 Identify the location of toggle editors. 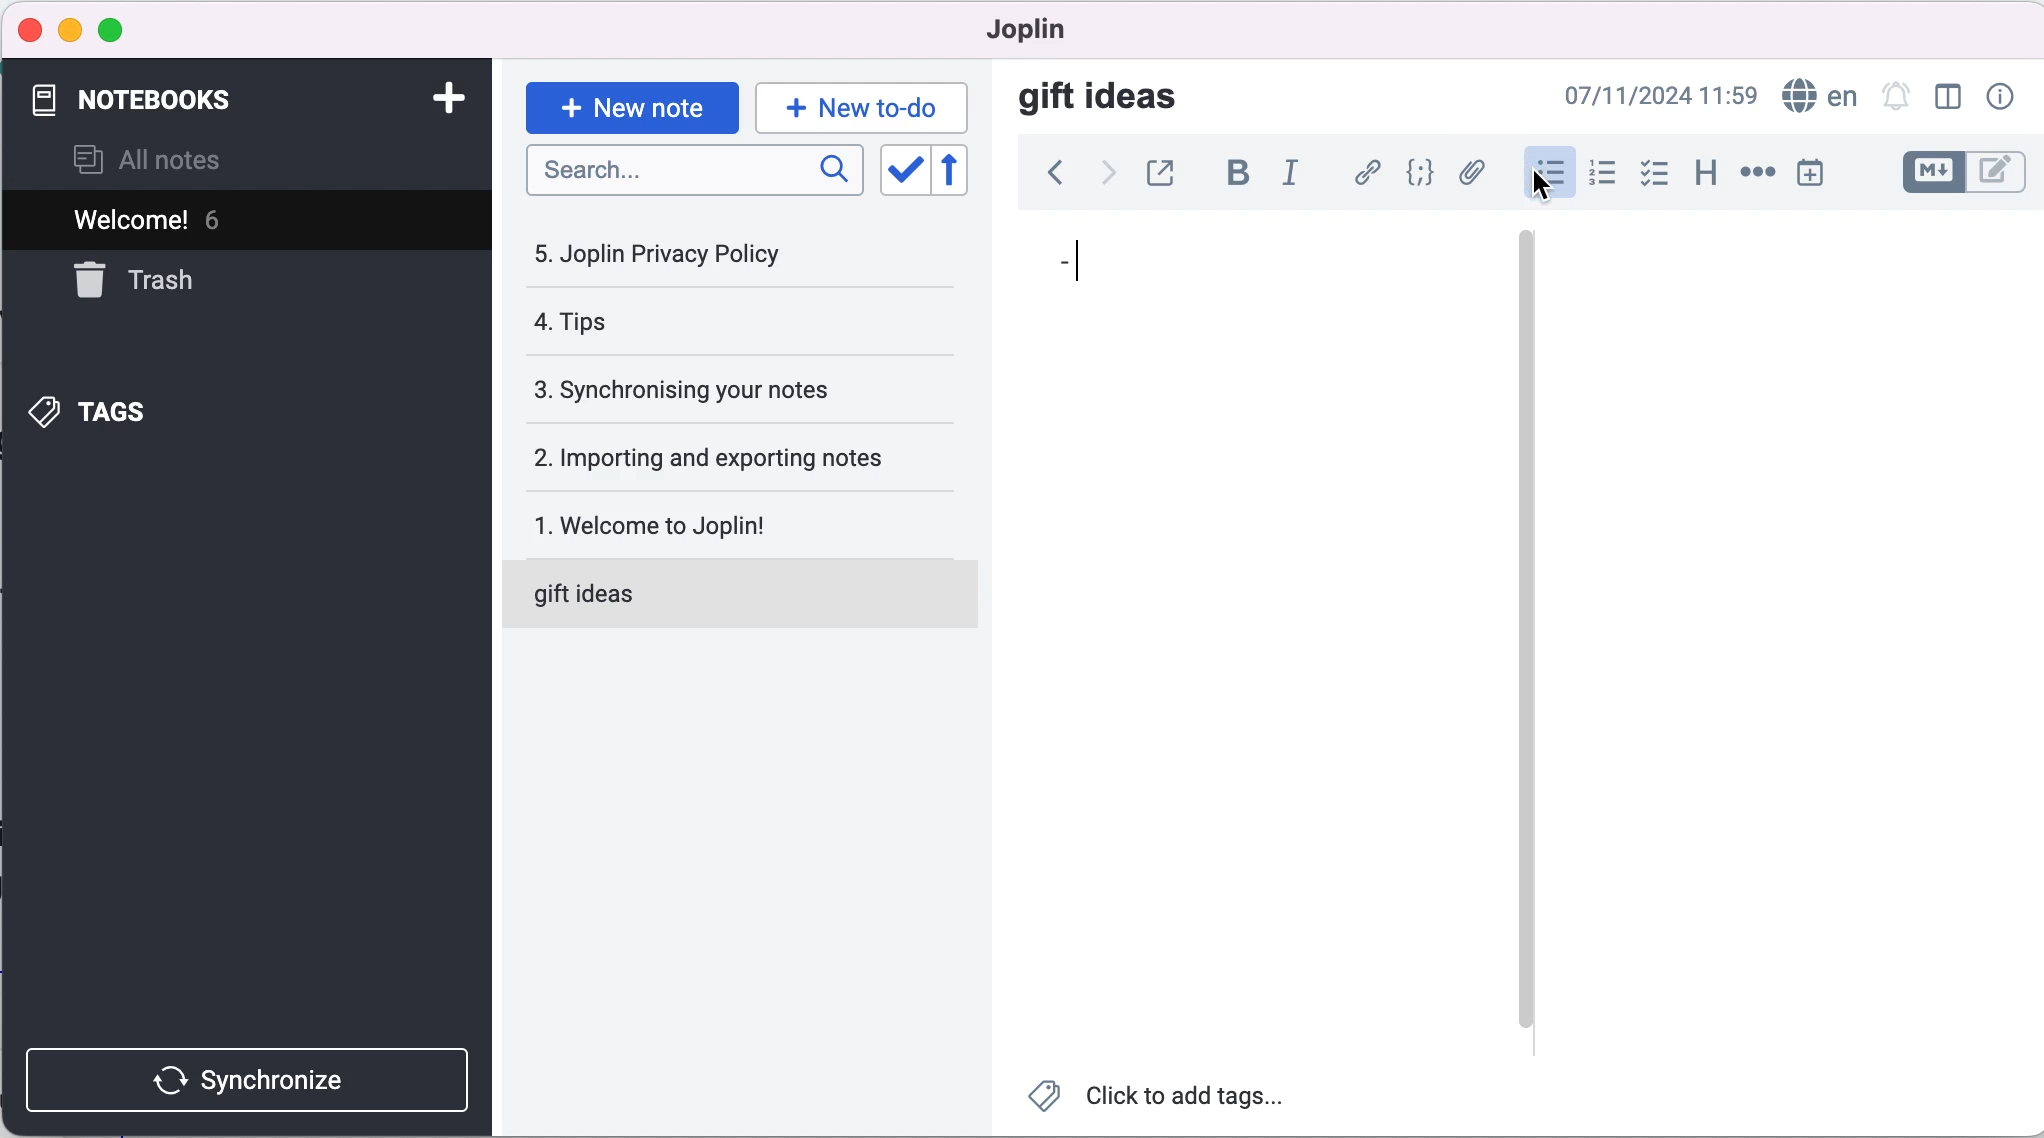
(1962, 173).